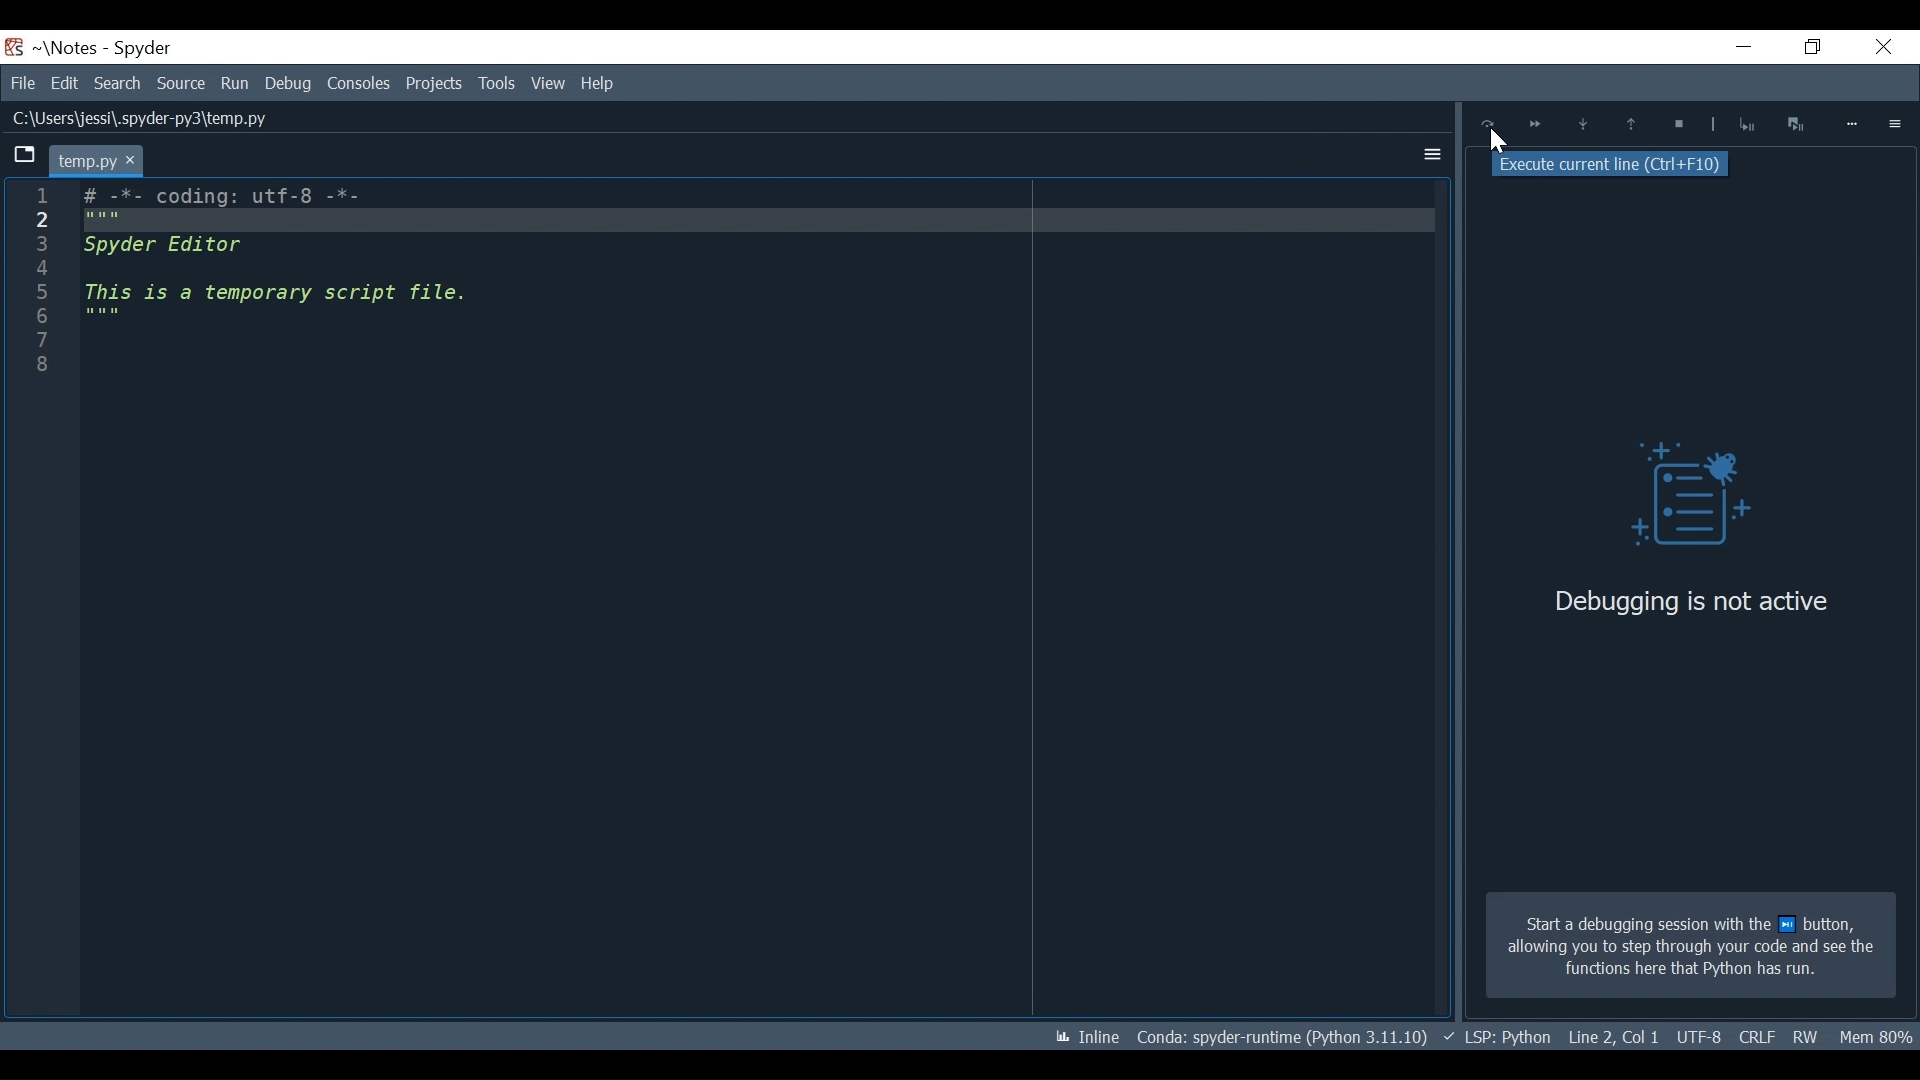 The height and width of the screenshot is (1080, 1920). Describe the element at coordinates (1280, 1036) in the screenshot. I see `Conda Environment Indicator` at that location.